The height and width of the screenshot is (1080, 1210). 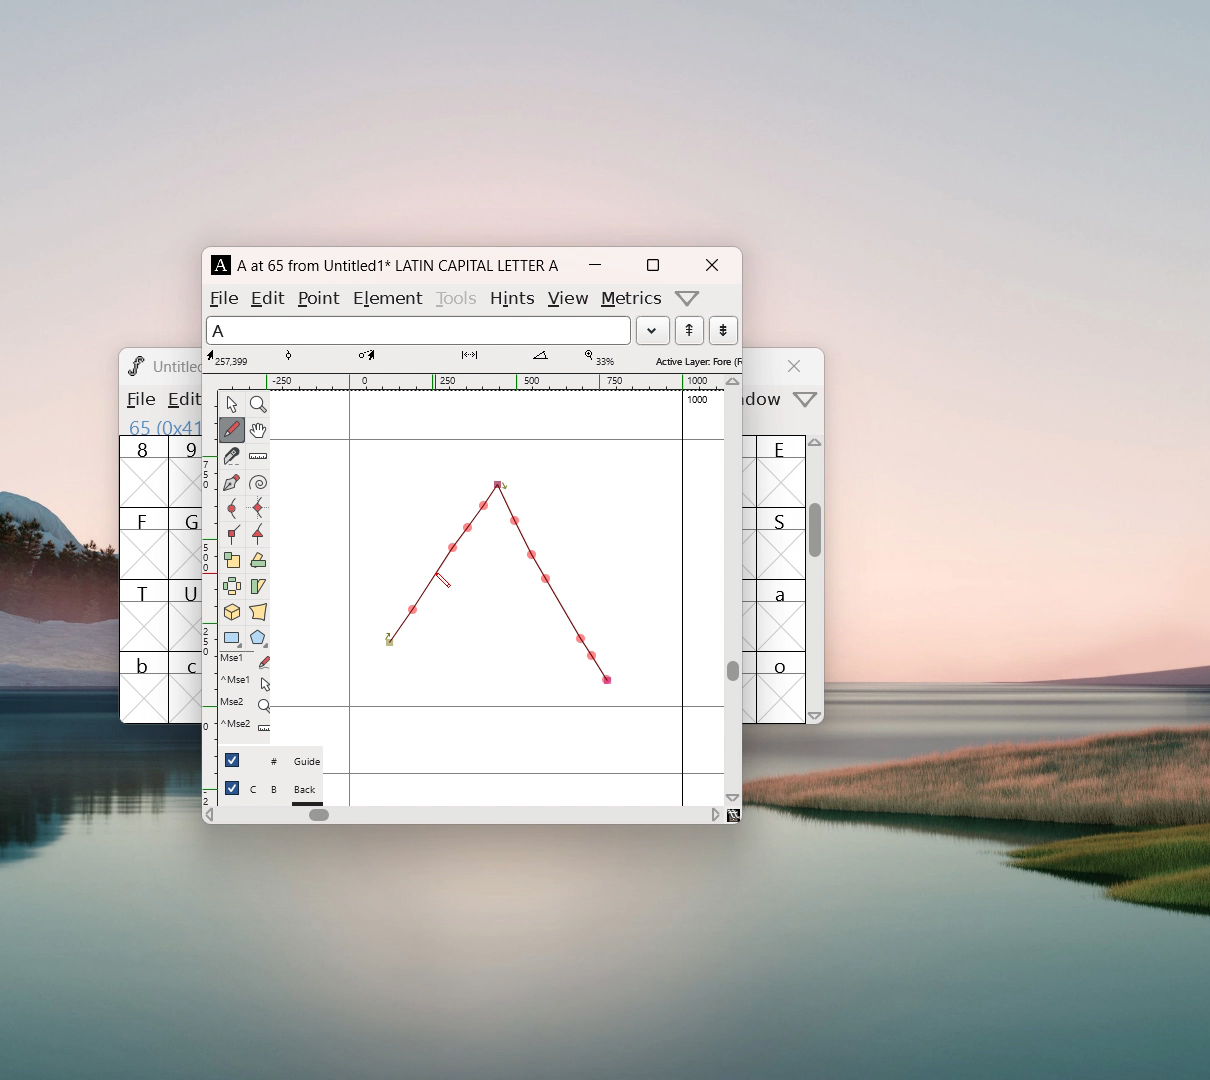 What do you see at coordinates (143, 472) in the screenshot?
I see `8` at bounding box center [143, 472].